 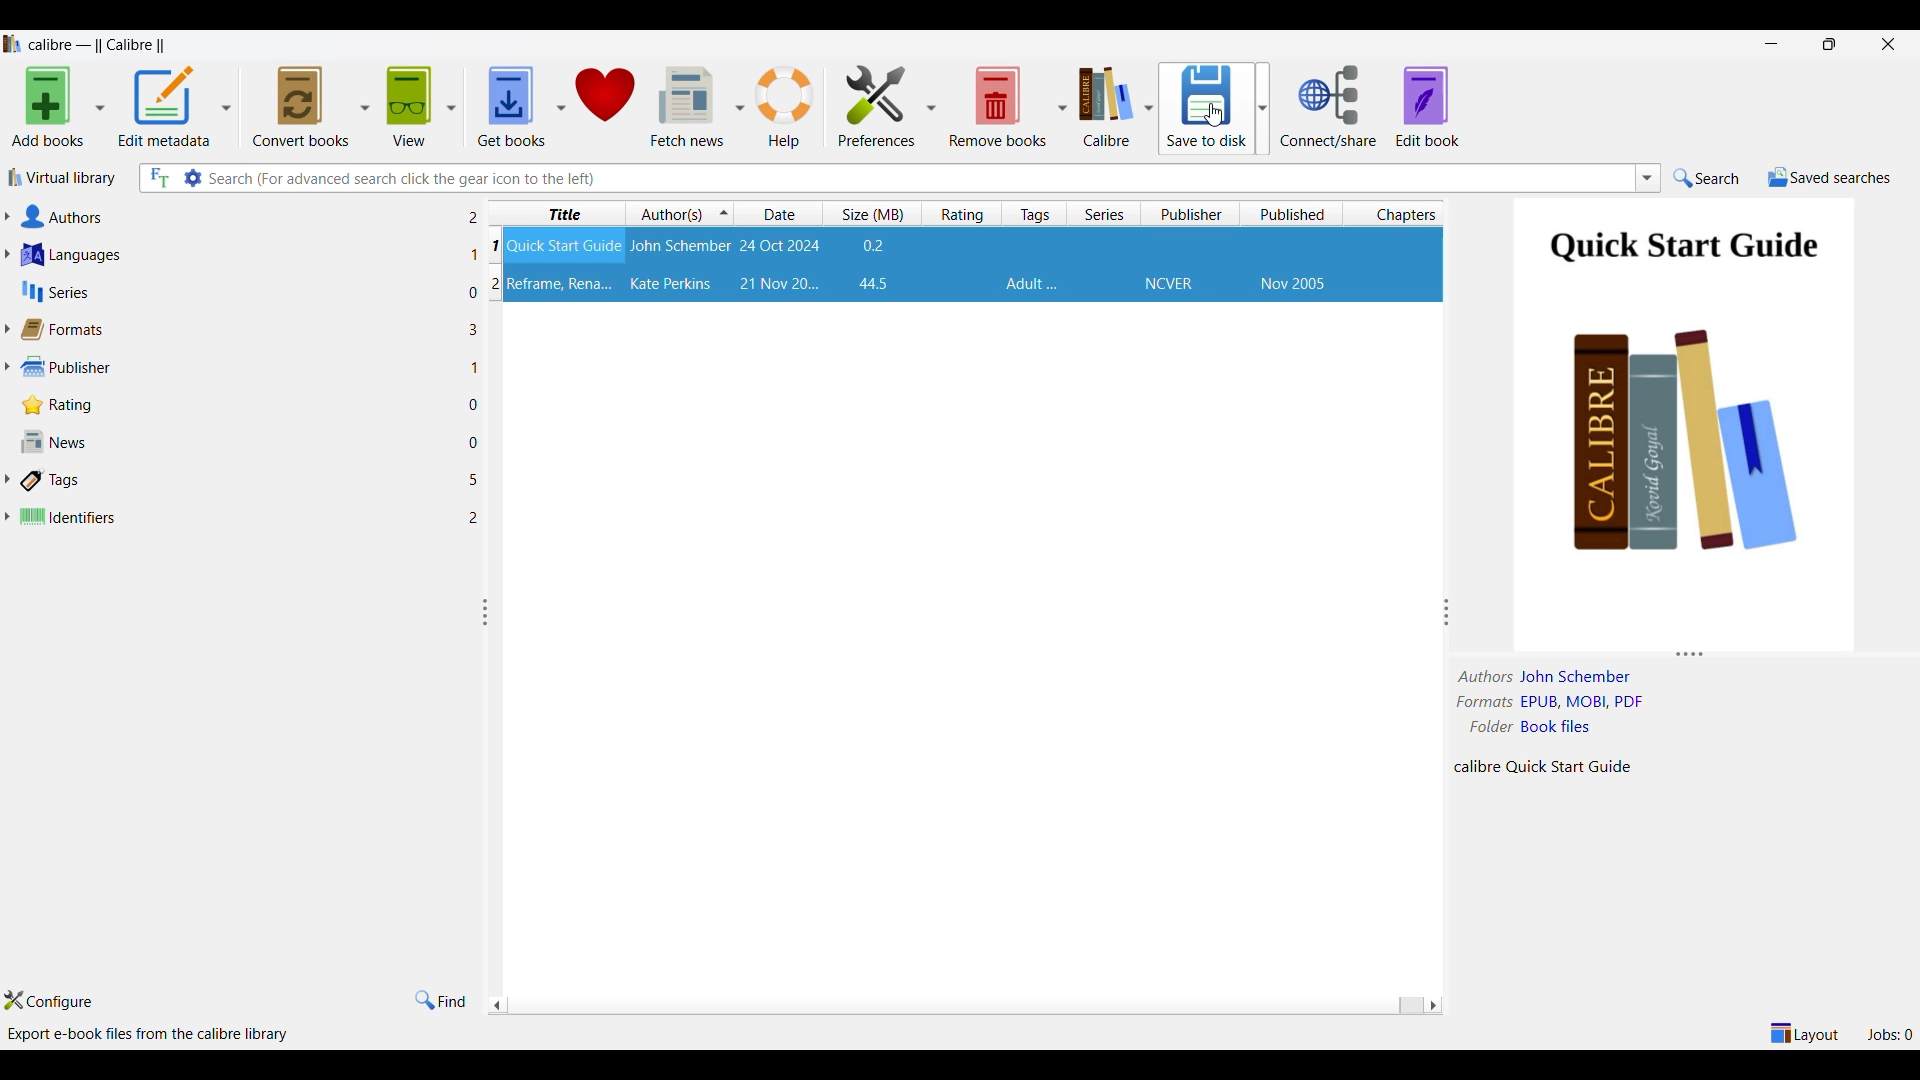 What do you see at coordinates (1557, 722) in the screenshot?
I see `Book details` at bounding box center [1557, 722].